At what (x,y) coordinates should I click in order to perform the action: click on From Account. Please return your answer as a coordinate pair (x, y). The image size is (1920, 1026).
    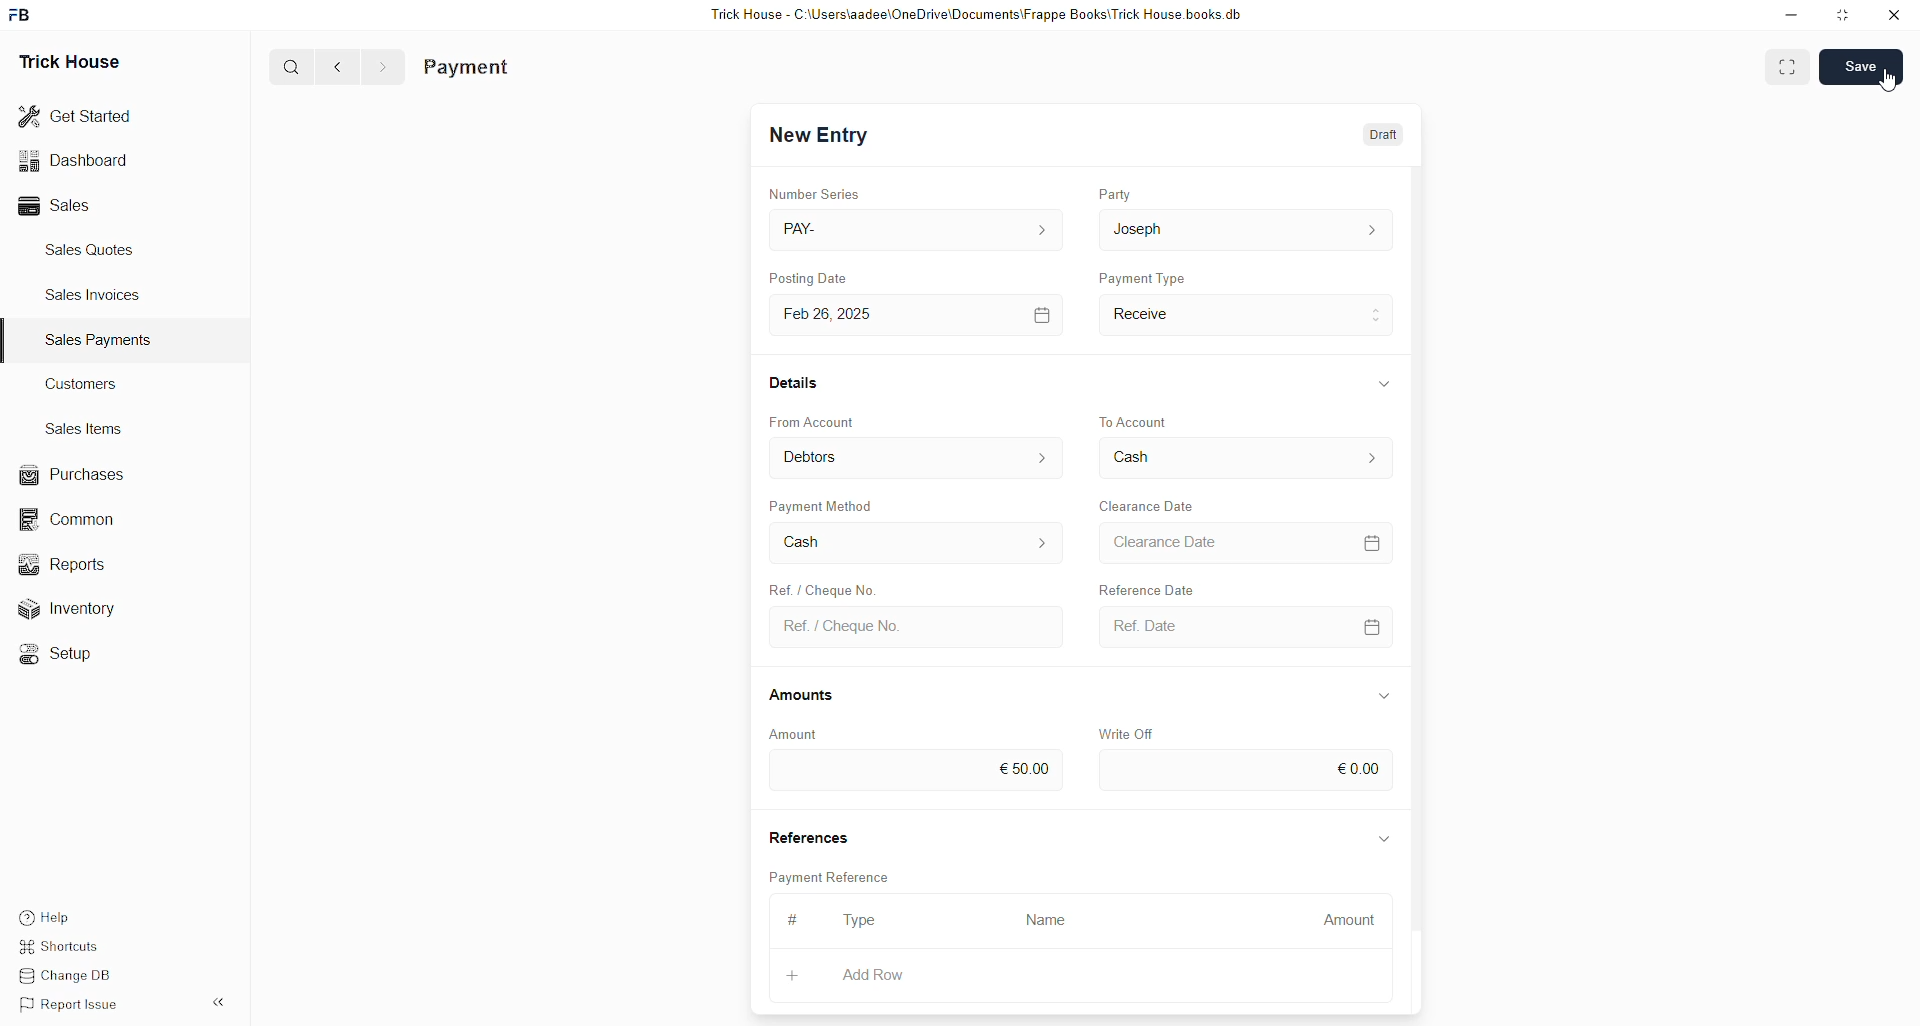
    Looking at the image, I should click on (918, 457).